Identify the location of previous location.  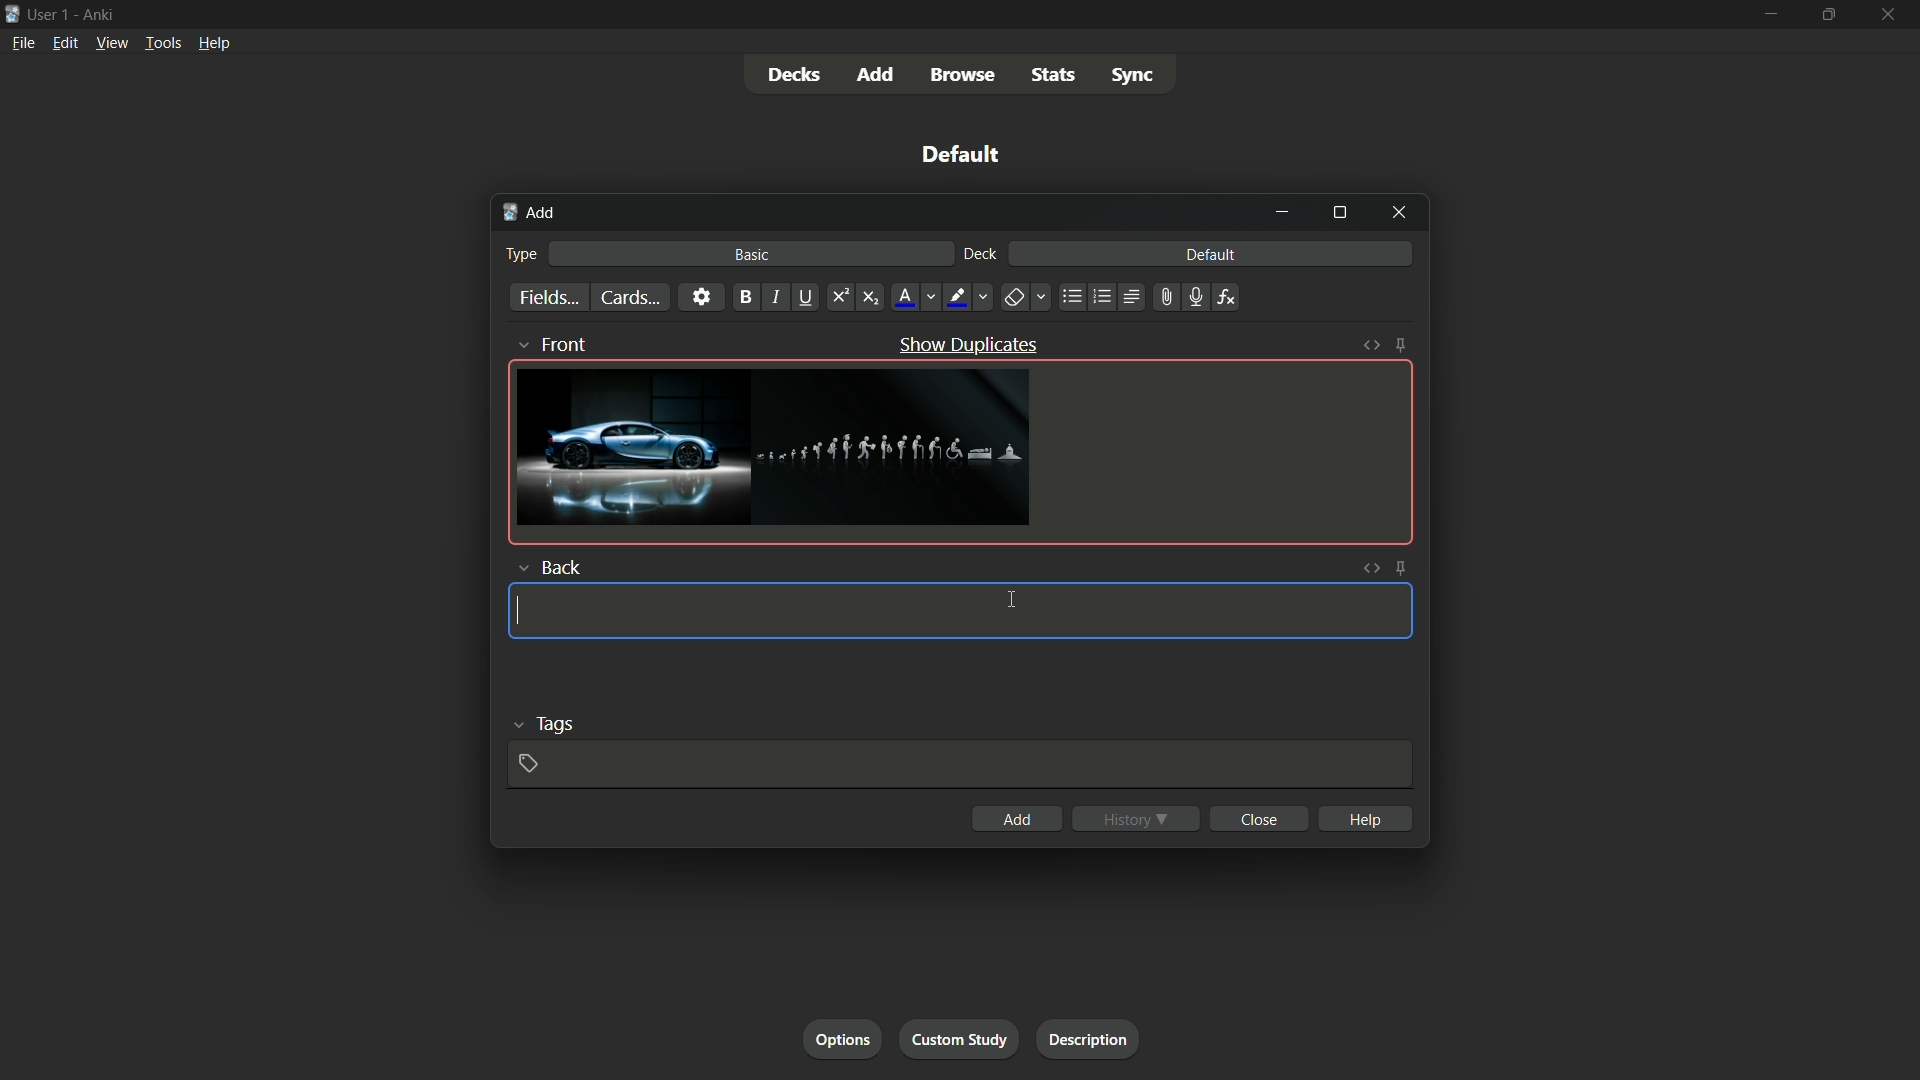
(1101, 296).